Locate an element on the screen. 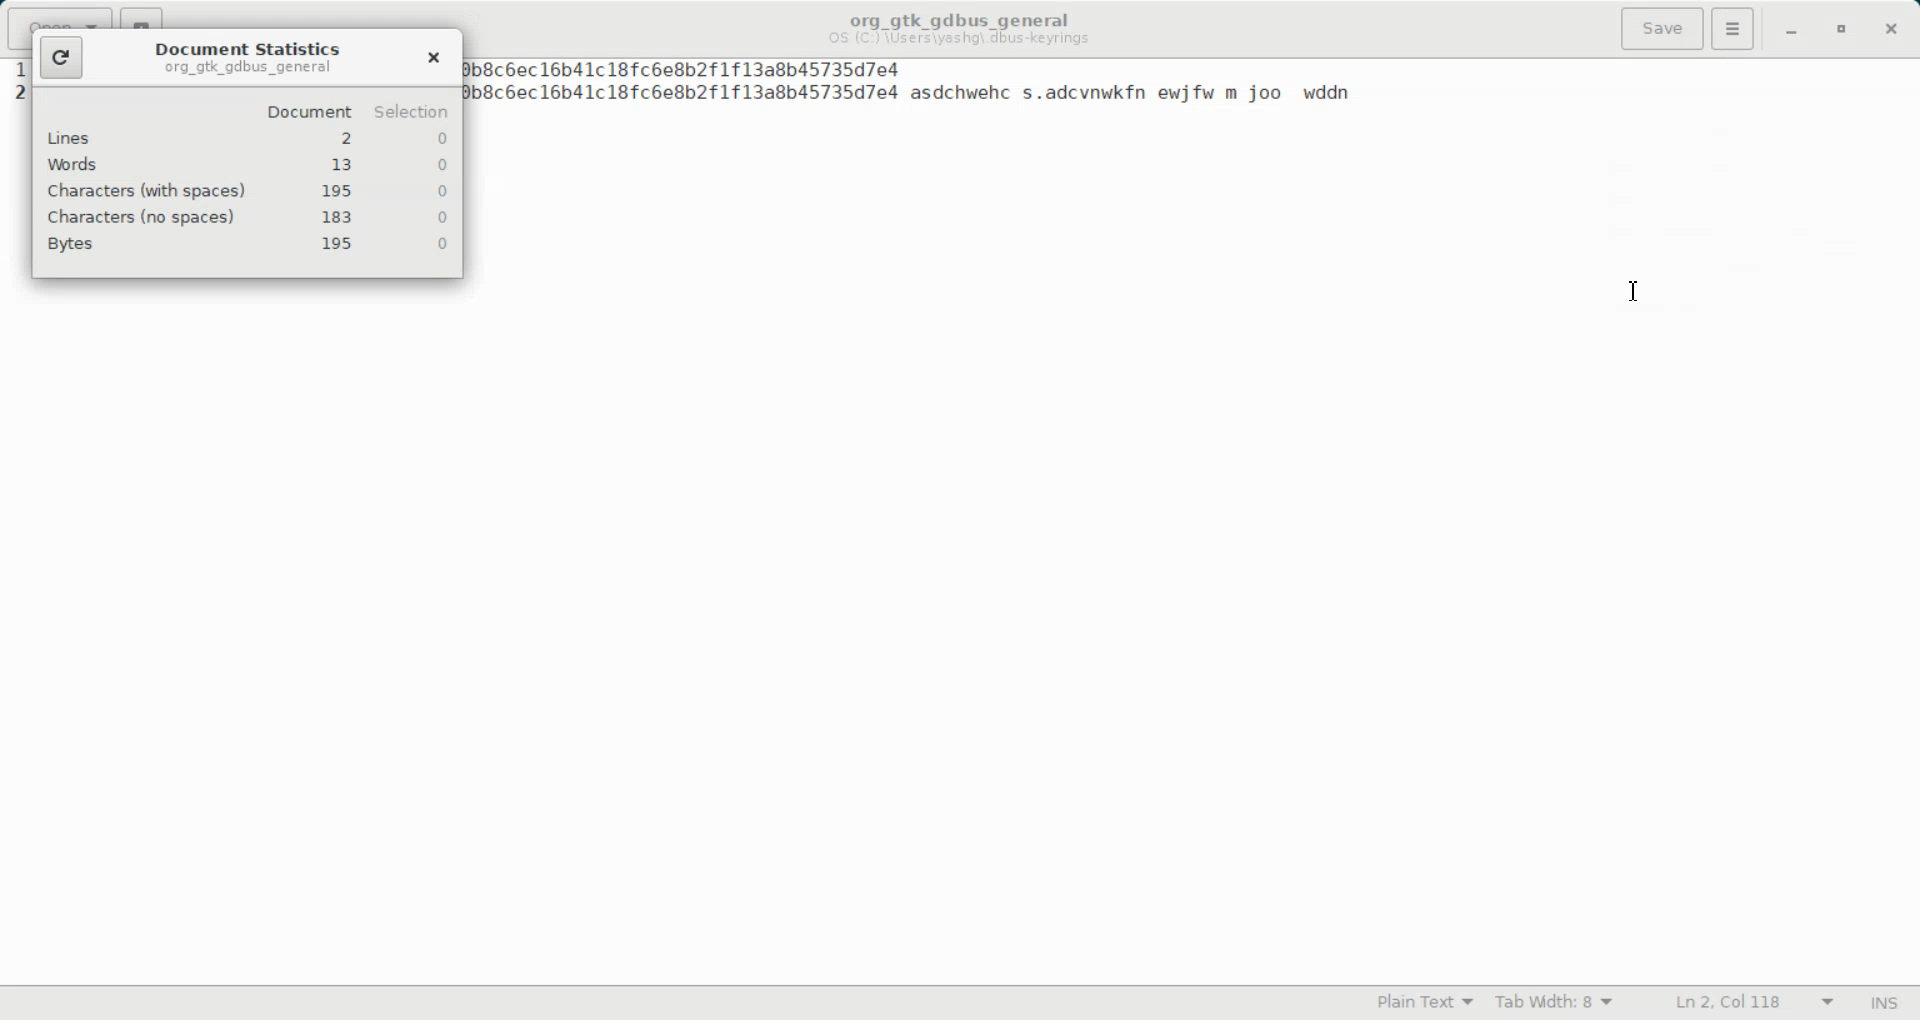 The image size is (1920, 1020).  org_gtk_gdbus_general org_gtk_gdbus_general is located at coordinates (250, 71).